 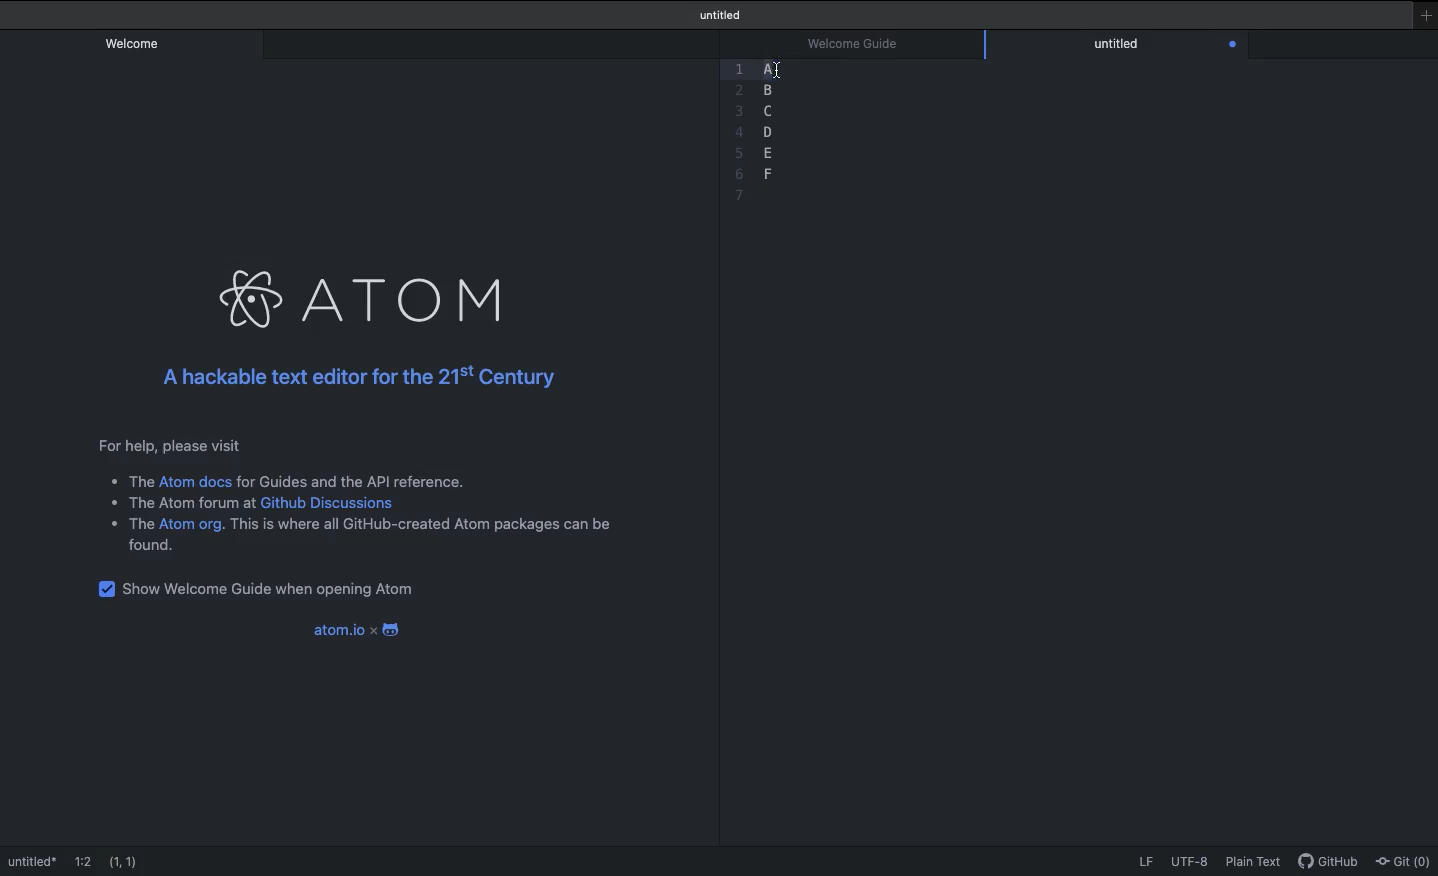 What do you see at coordinates (767, 152) in the screenshot?
I see `e` at bounding box center [767, 152].